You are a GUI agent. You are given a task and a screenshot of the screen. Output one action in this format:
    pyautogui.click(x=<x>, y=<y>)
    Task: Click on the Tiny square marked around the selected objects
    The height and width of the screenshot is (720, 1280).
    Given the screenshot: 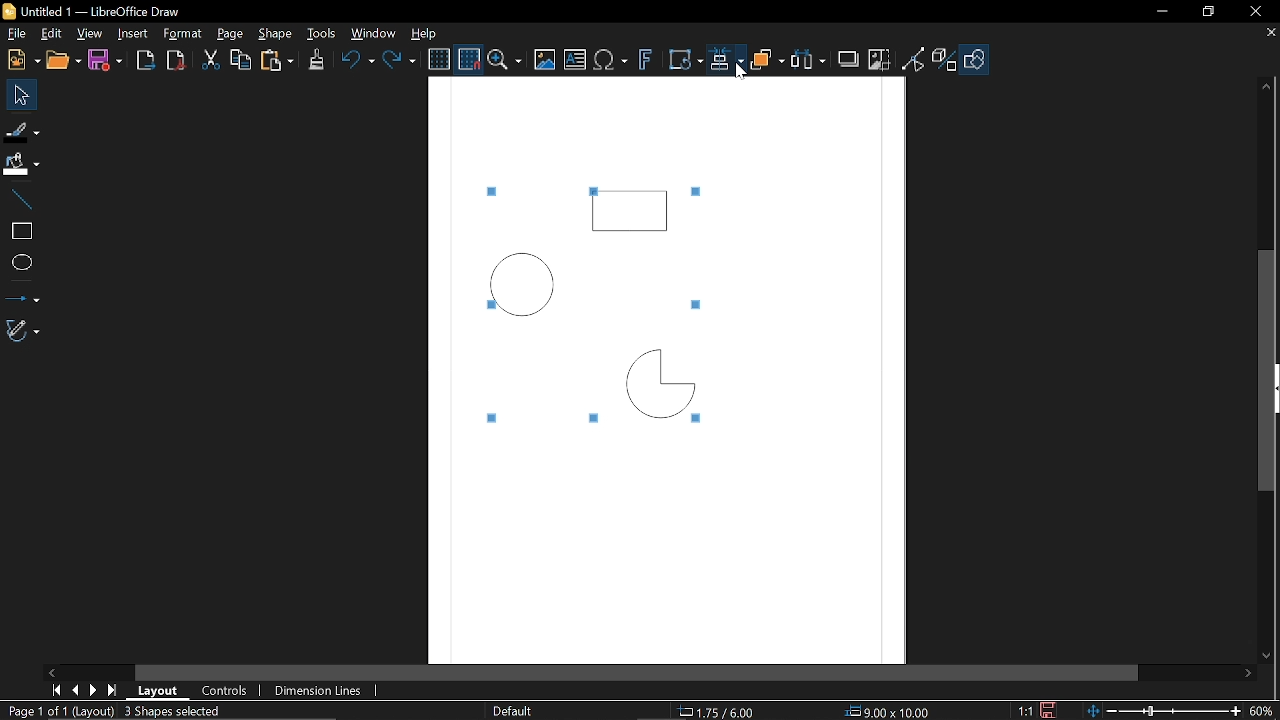 What is the action you would take?
    pyautogui.click(x=689, y=304)
    